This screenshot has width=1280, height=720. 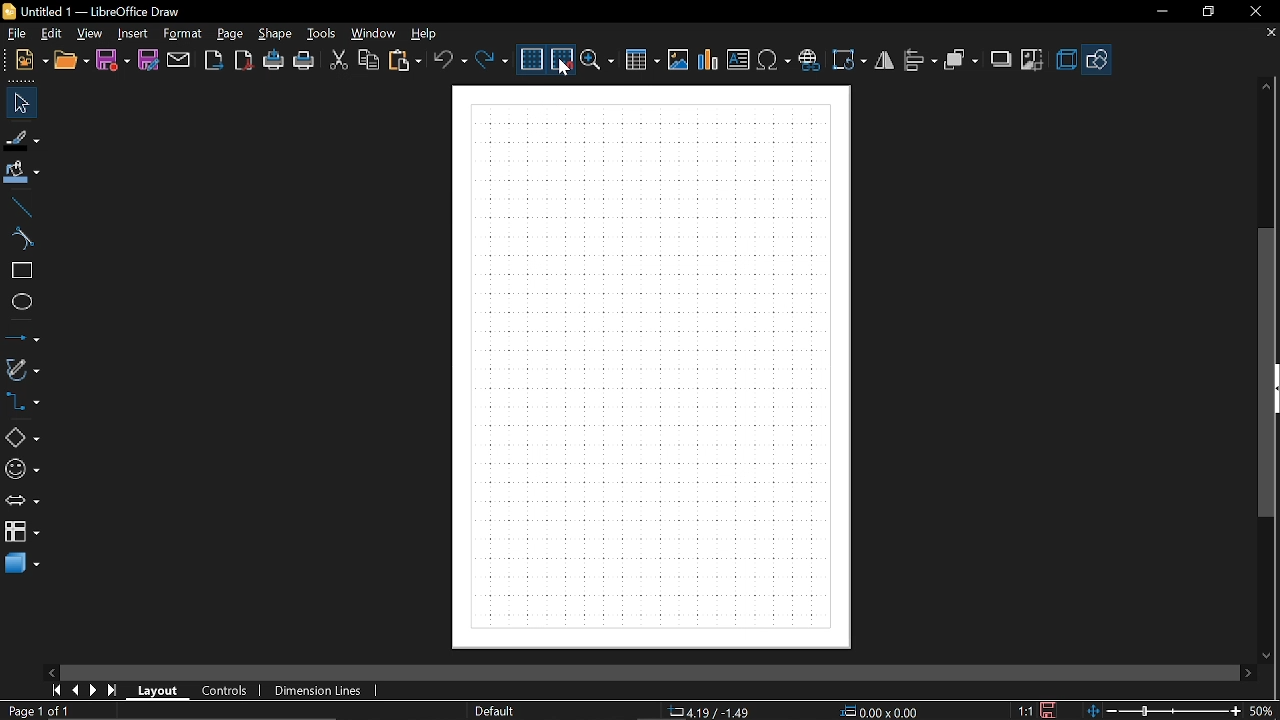 What do you see at coordinates (1265, 655) in the screenshot?
I see `move down` at bounding box center [1265, 655].